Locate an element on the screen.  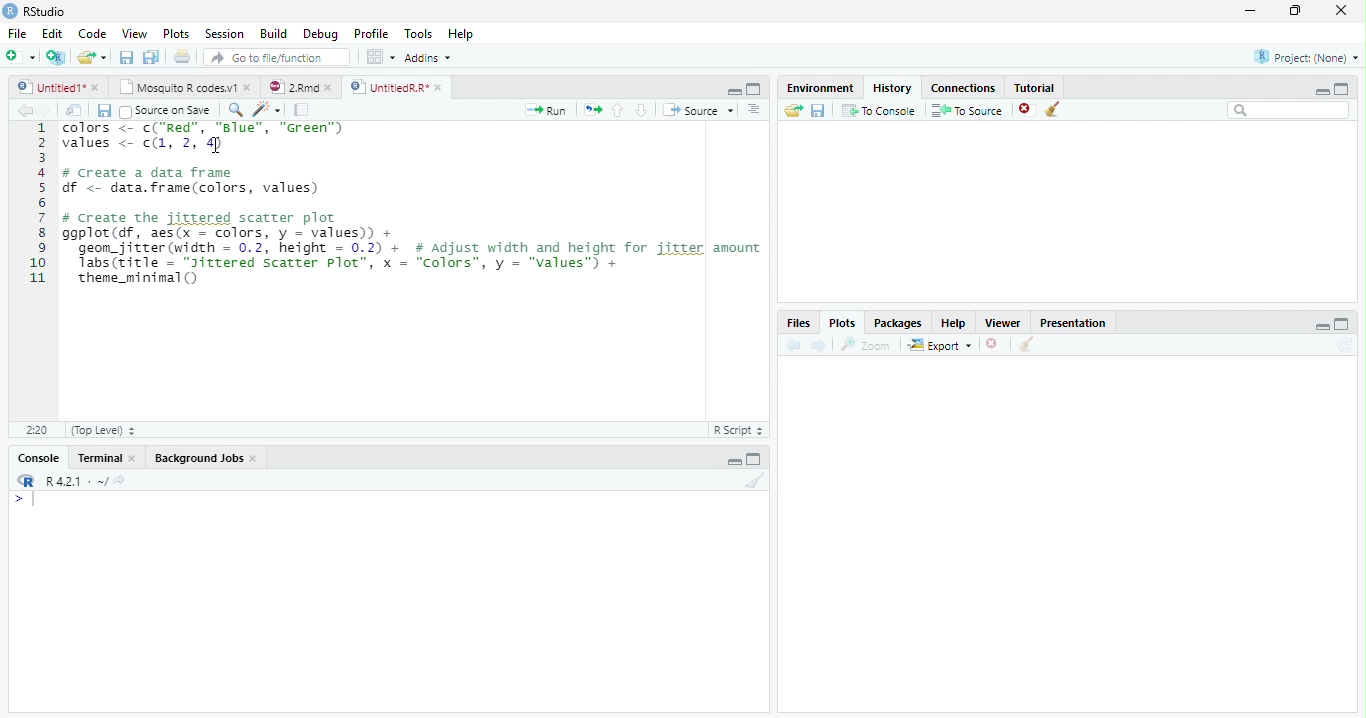
Re-run the previous code region is located at coordinates (592, 110).